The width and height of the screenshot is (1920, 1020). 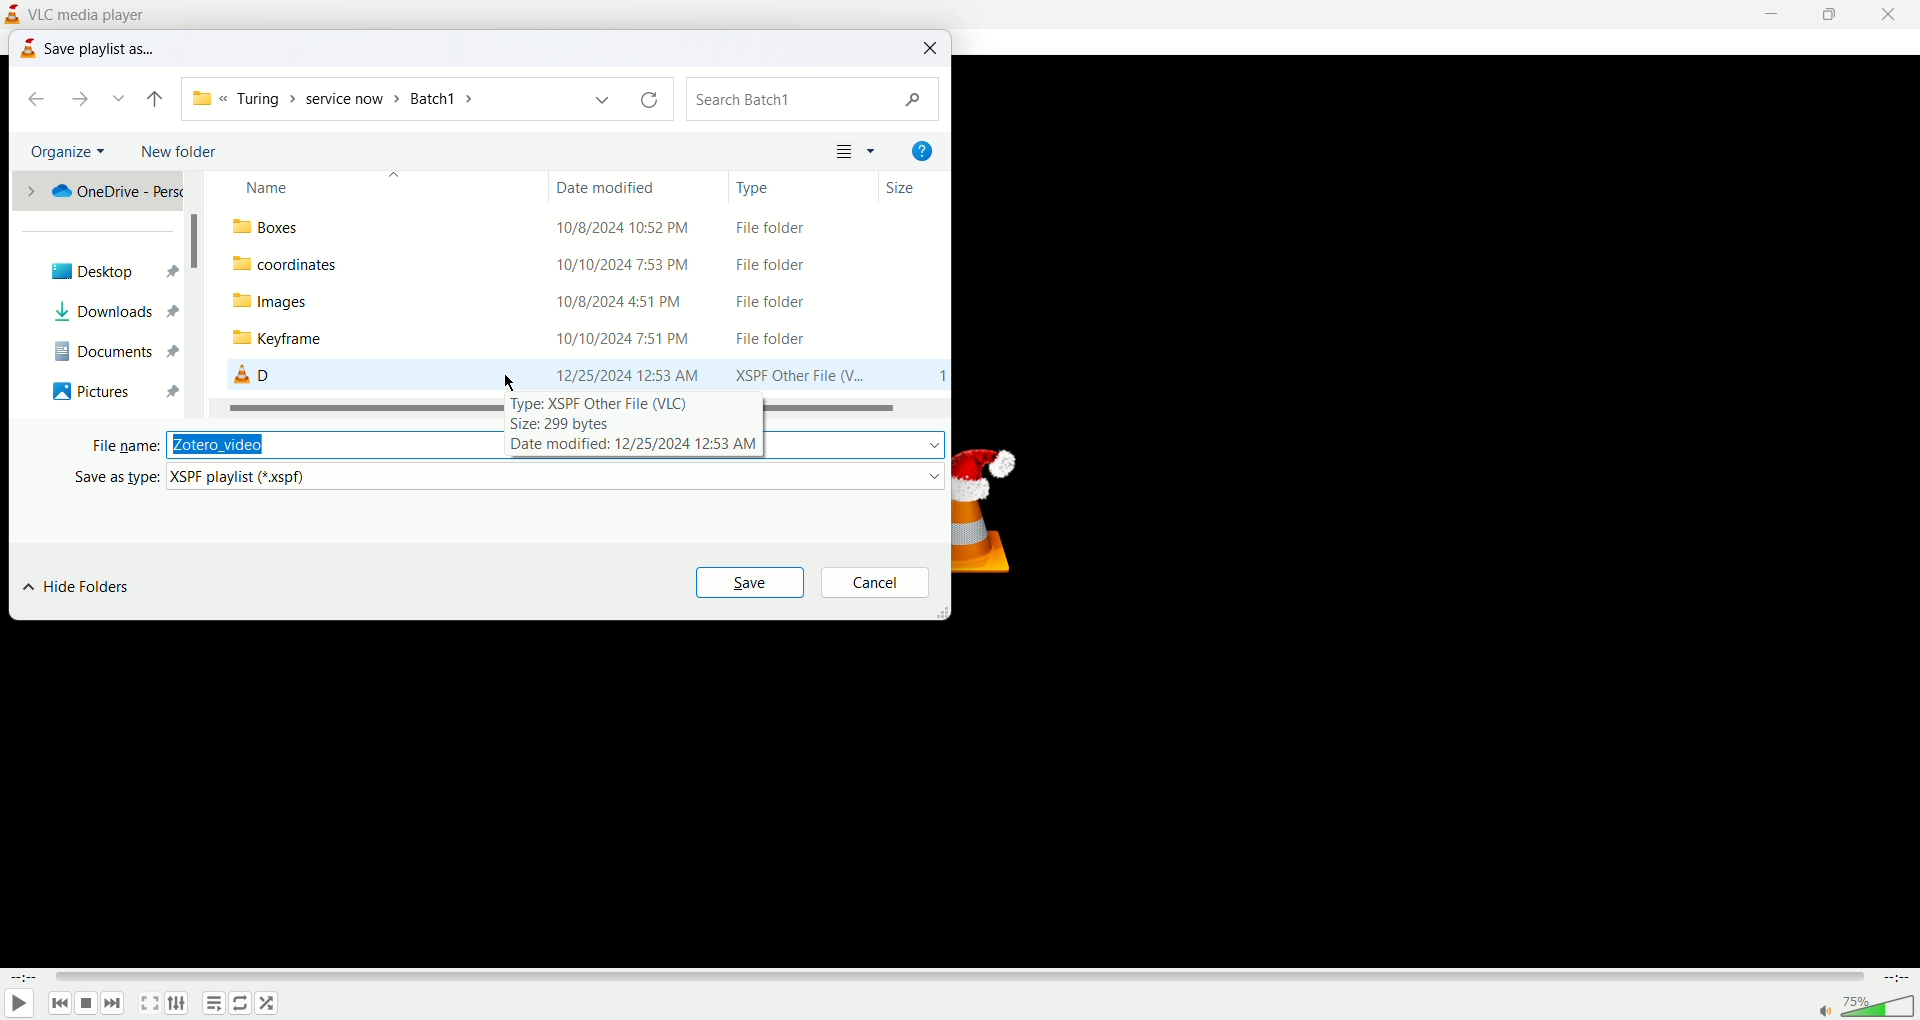 I want to click on previous, so click(x=31, y=101).